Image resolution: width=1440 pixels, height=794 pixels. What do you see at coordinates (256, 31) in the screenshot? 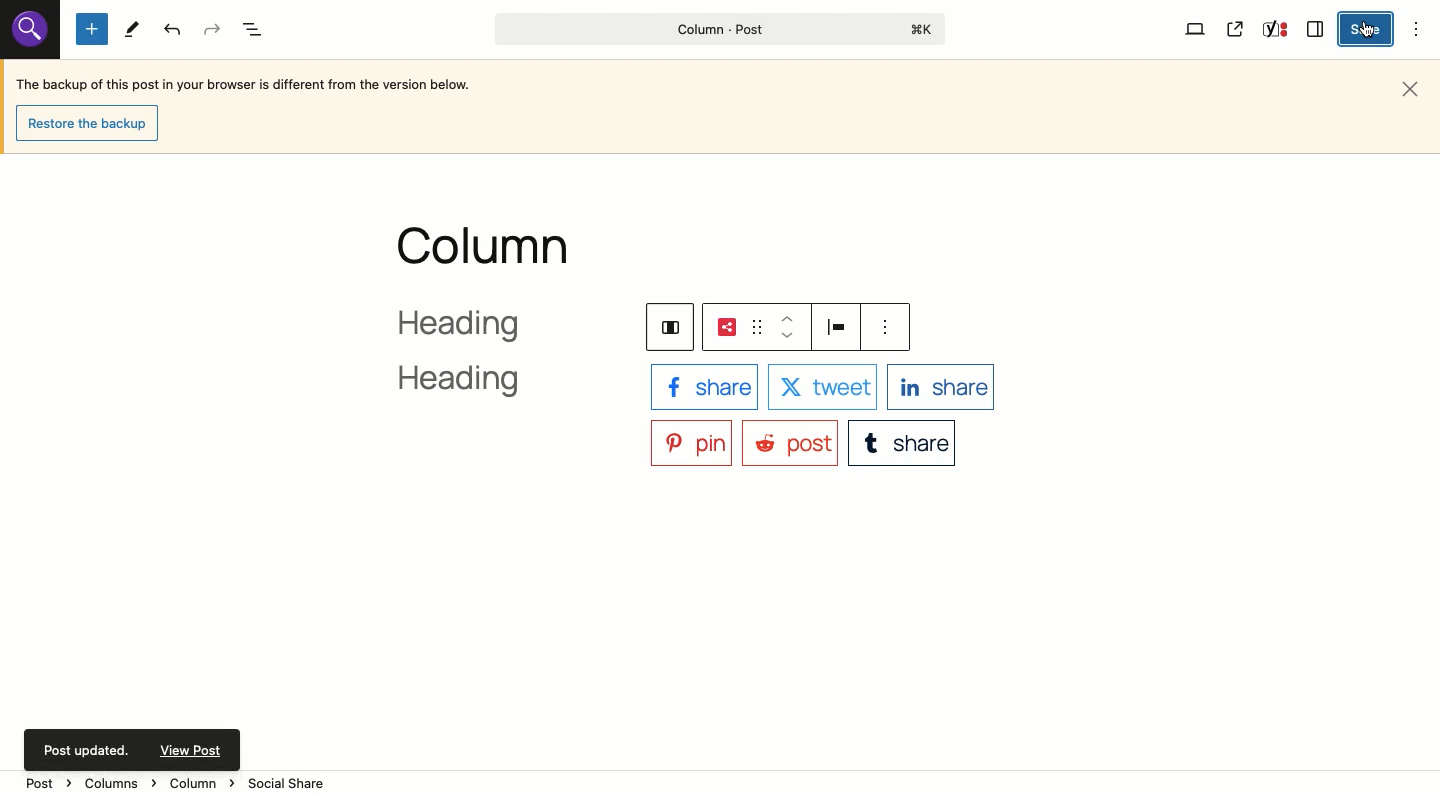
I see `Document overview` at bounding box center [256, 31].